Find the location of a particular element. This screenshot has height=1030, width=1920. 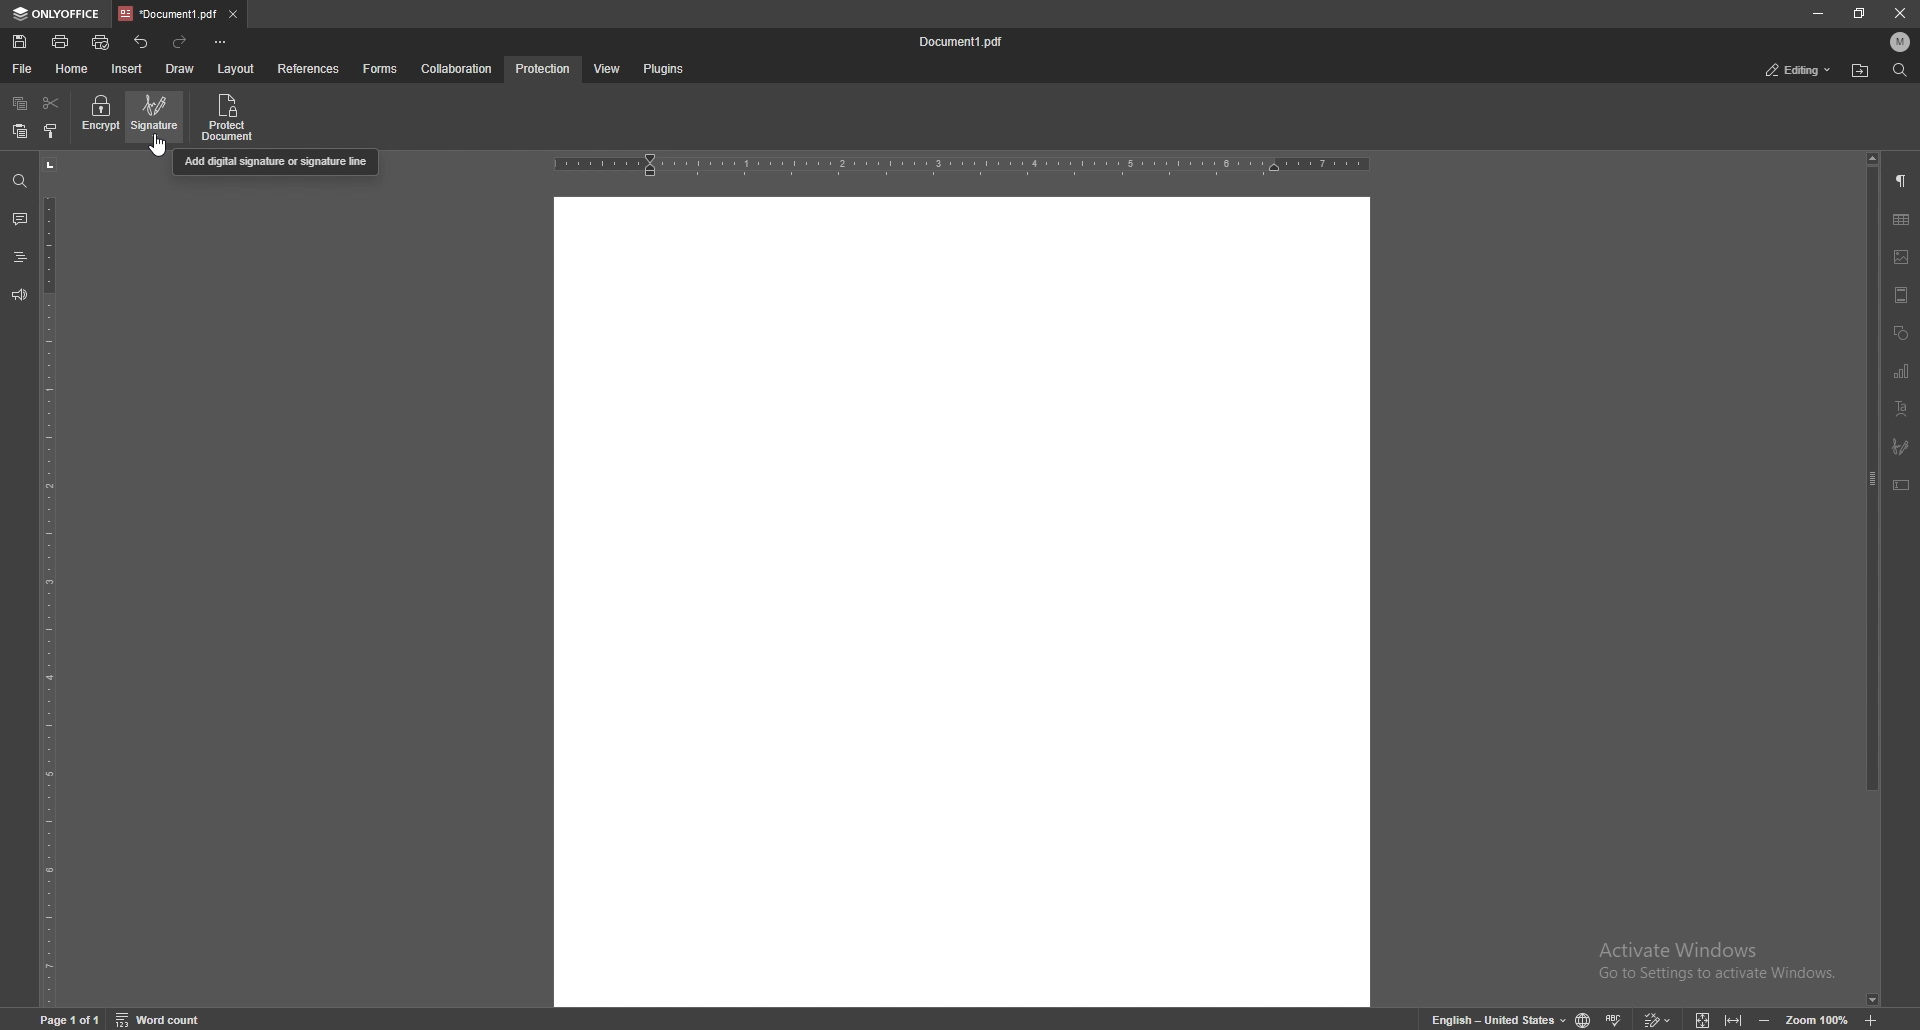

comment is located at coordinates (17, 219).